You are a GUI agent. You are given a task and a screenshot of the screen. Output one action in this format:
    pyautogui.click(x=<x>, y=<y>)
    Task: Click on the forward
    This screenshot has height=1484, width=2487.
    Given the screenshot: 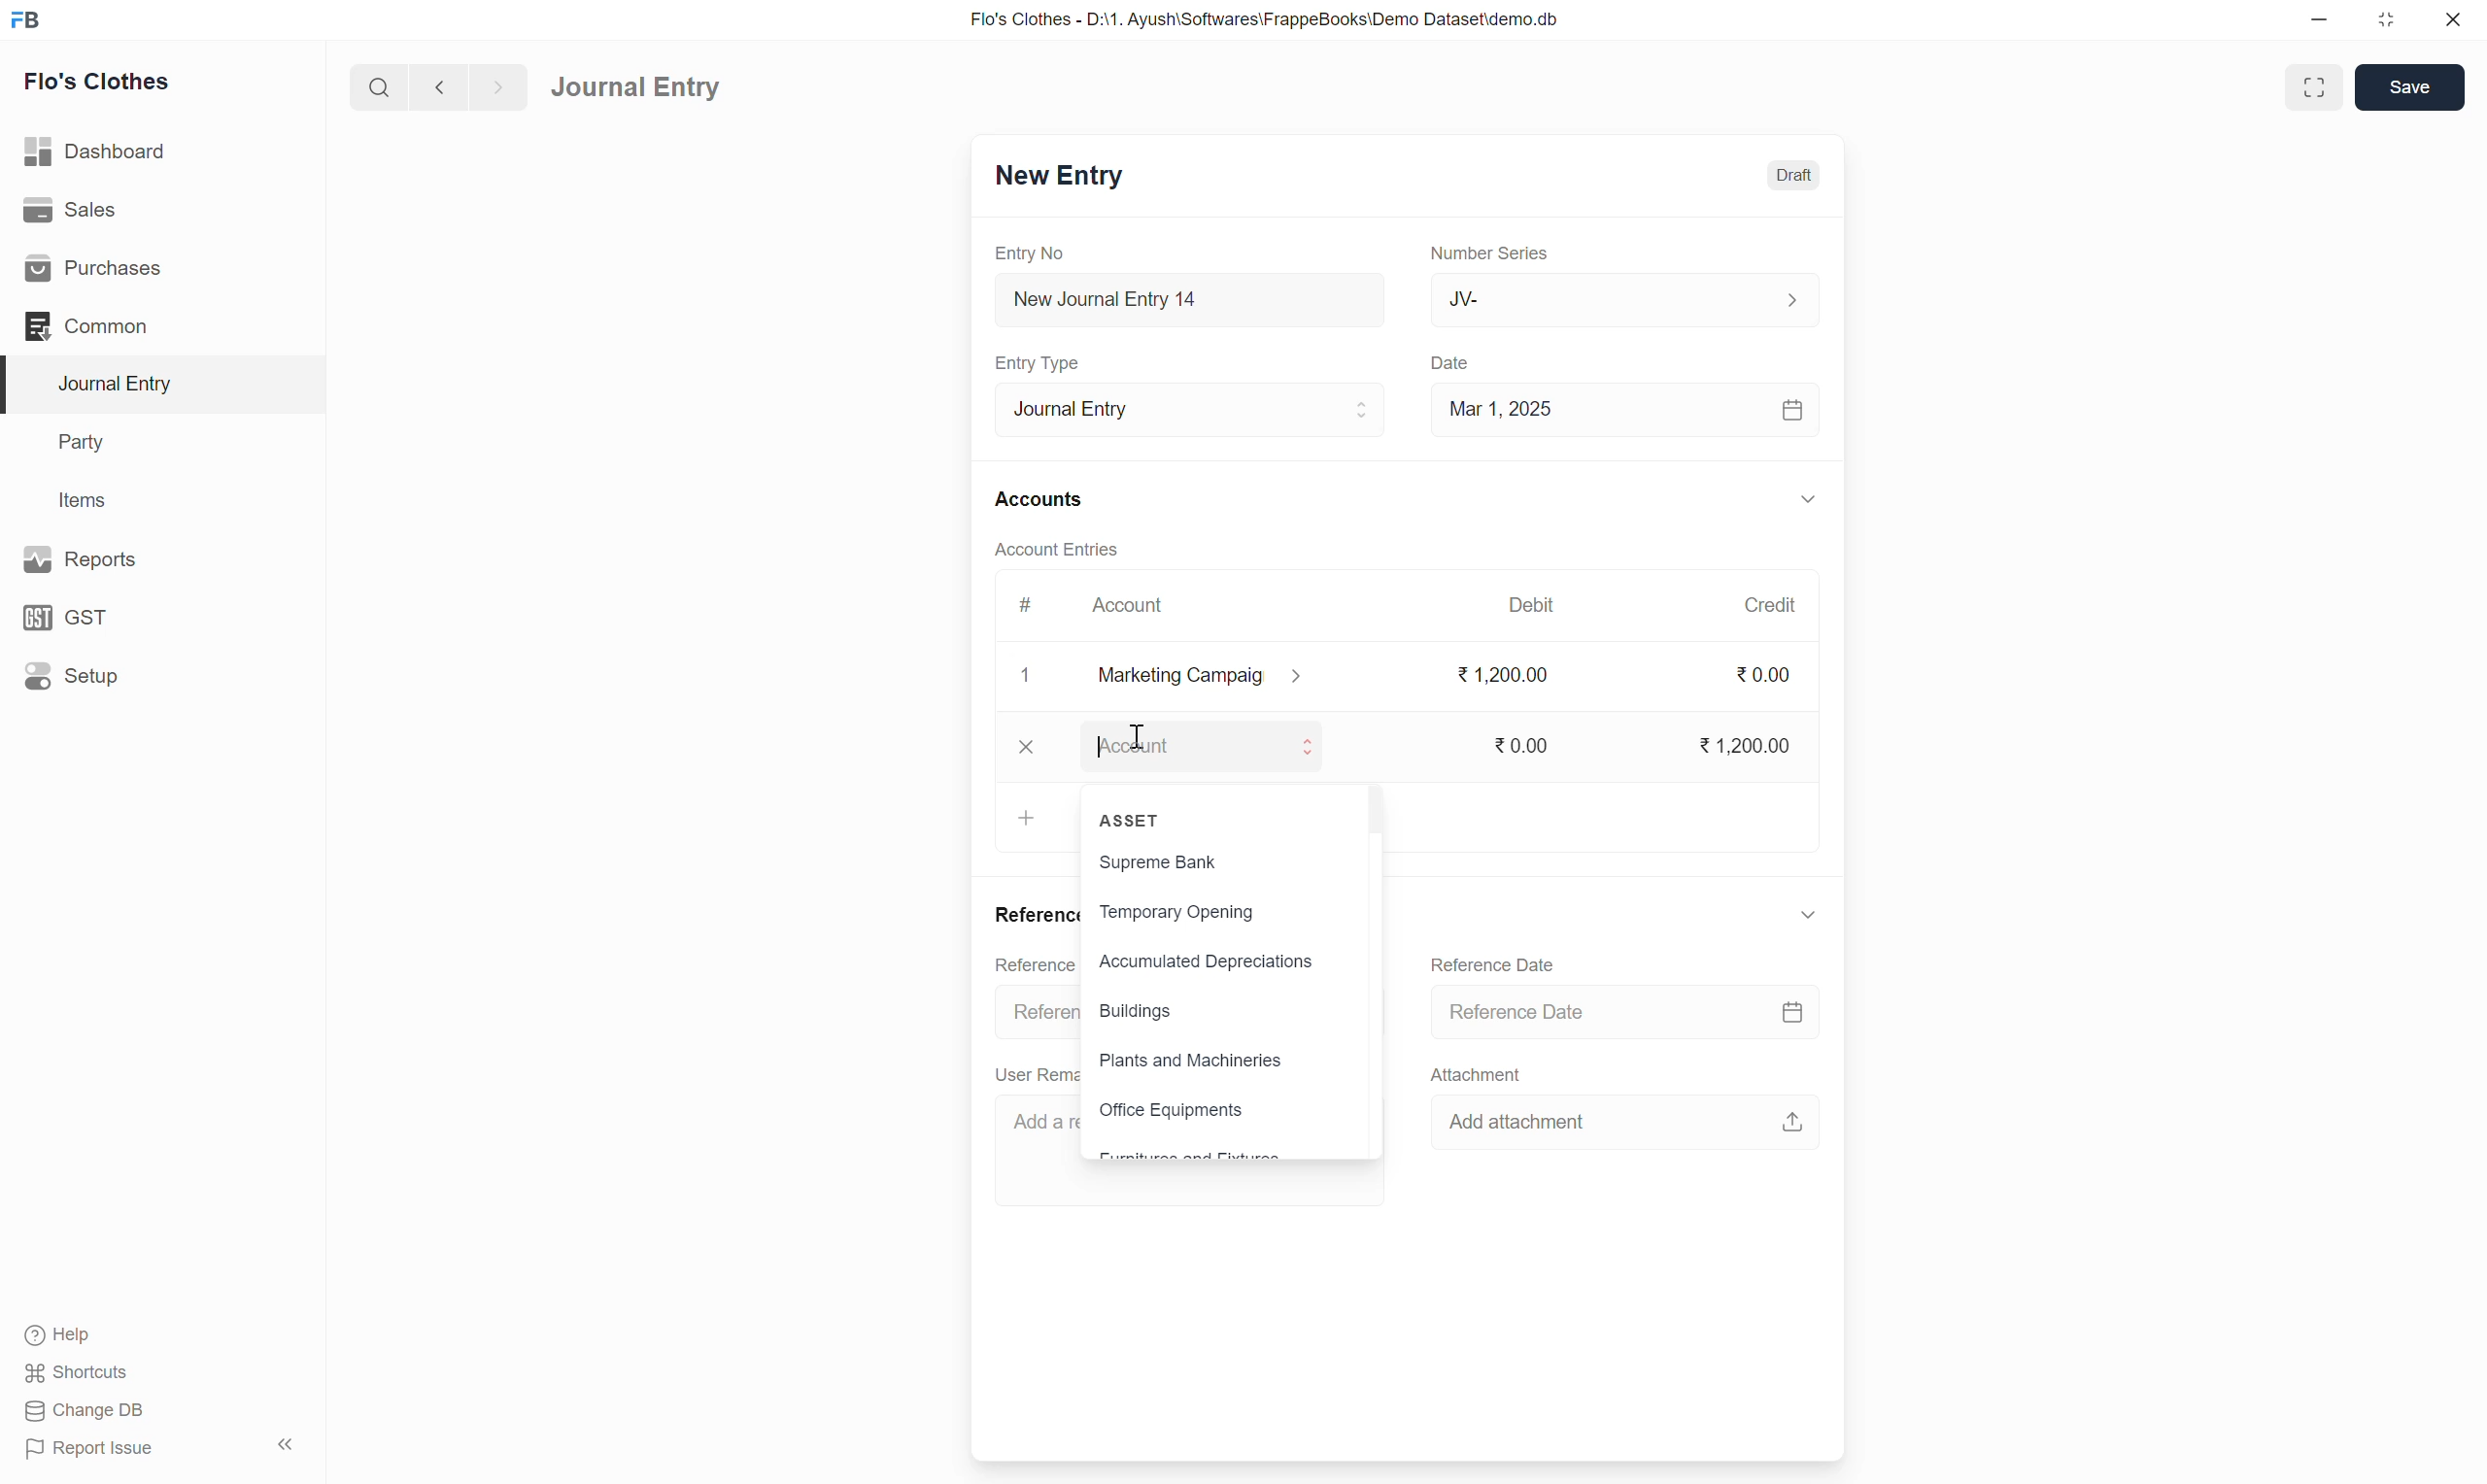 What is the action you would take?
    pyautogui.click(x=494, y=88)
    